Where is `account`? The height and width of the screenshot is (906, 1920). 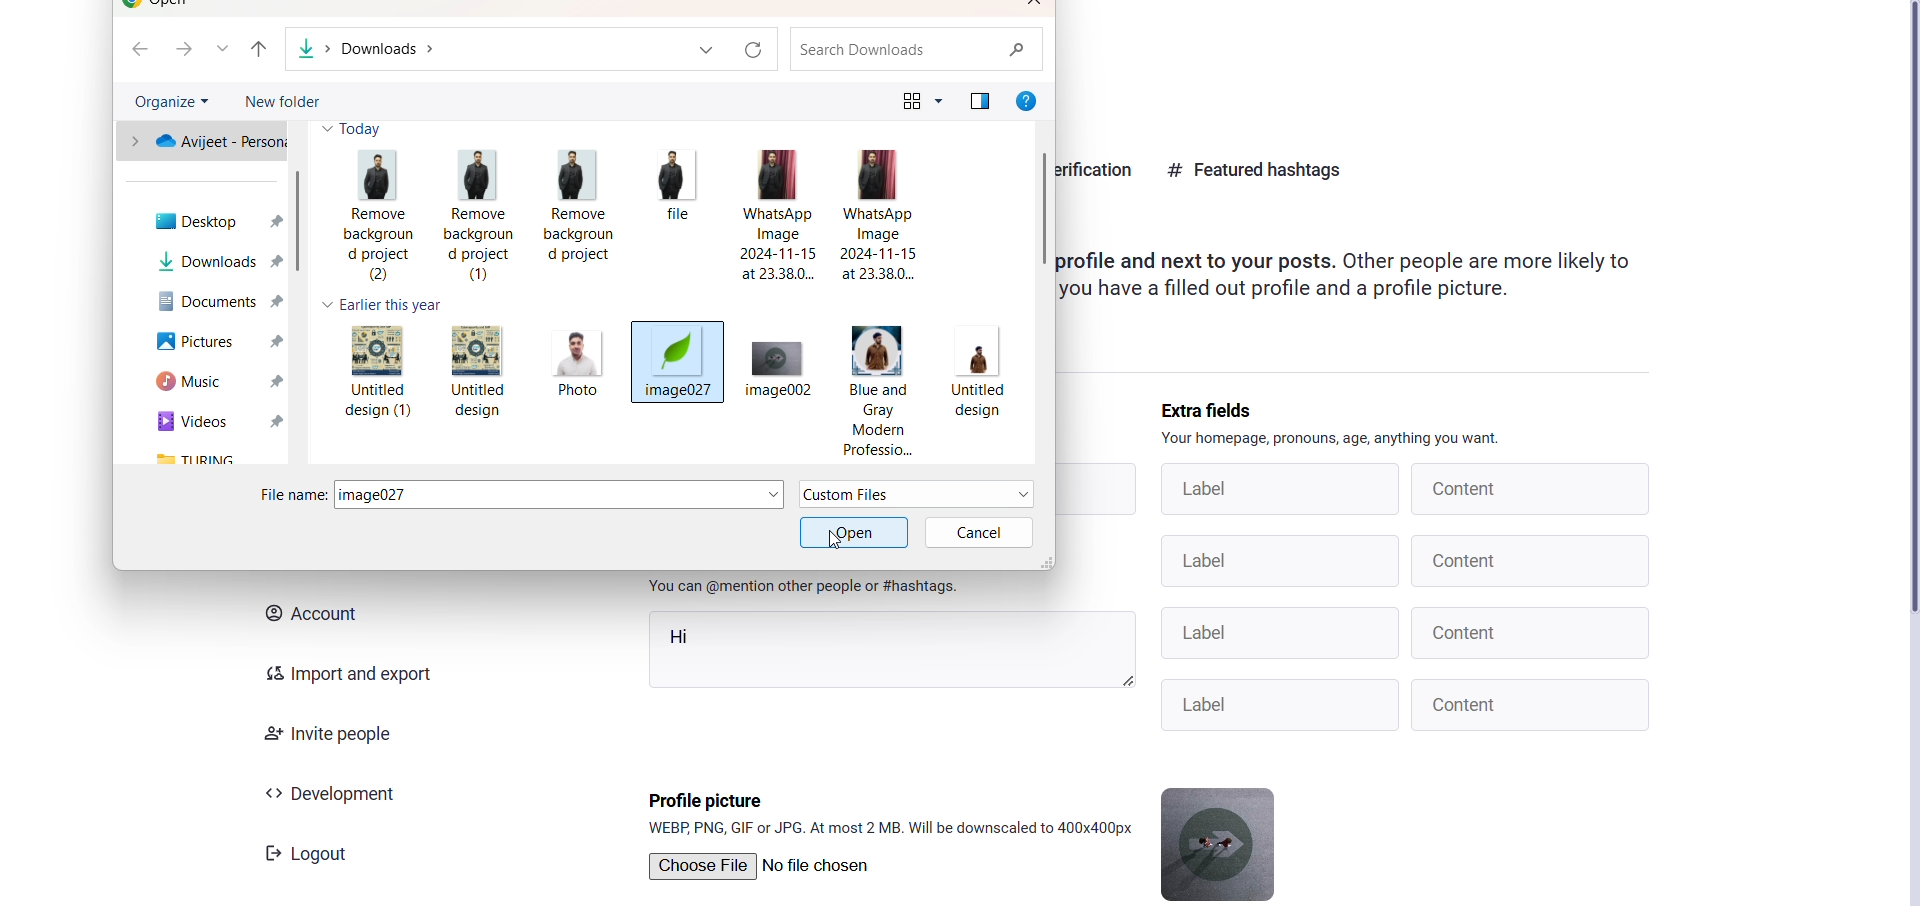 account is located at coordinates (308, 614).